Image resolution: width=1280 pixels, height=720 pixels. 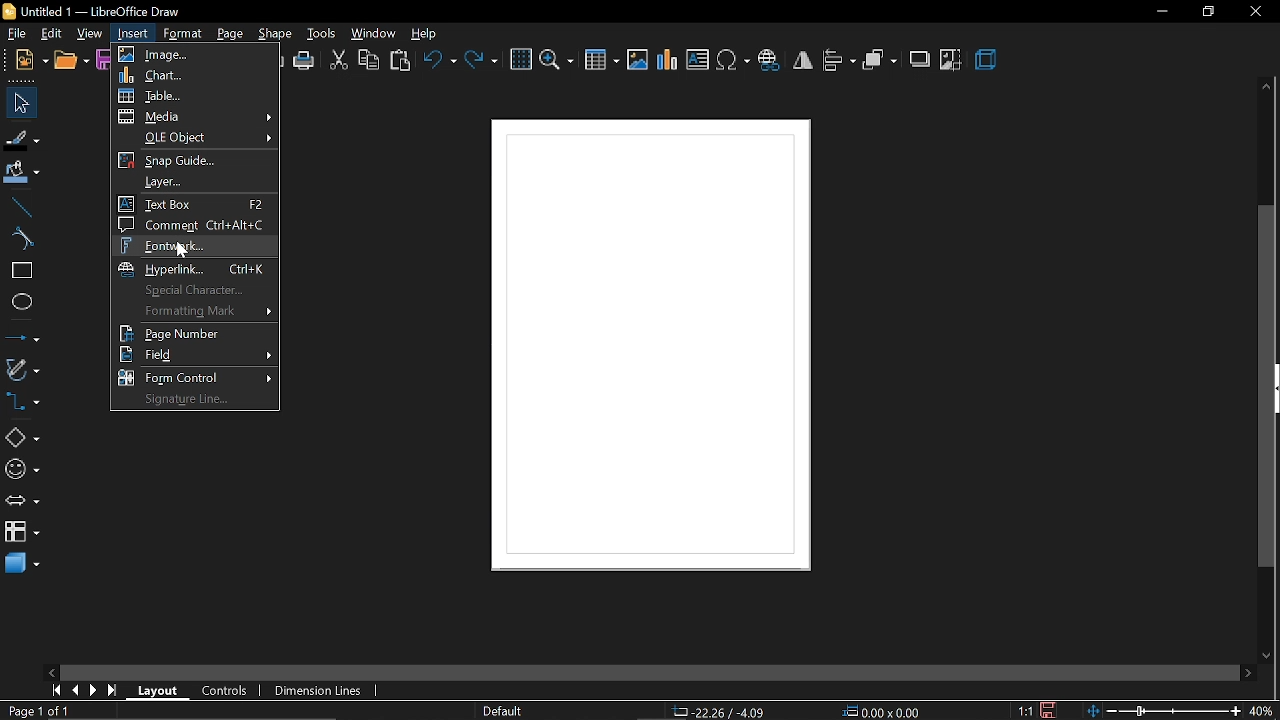 What do you see at coordinates (1248, 674) in the screenshot?
I see `move right` at bounding box center [1248, 674].